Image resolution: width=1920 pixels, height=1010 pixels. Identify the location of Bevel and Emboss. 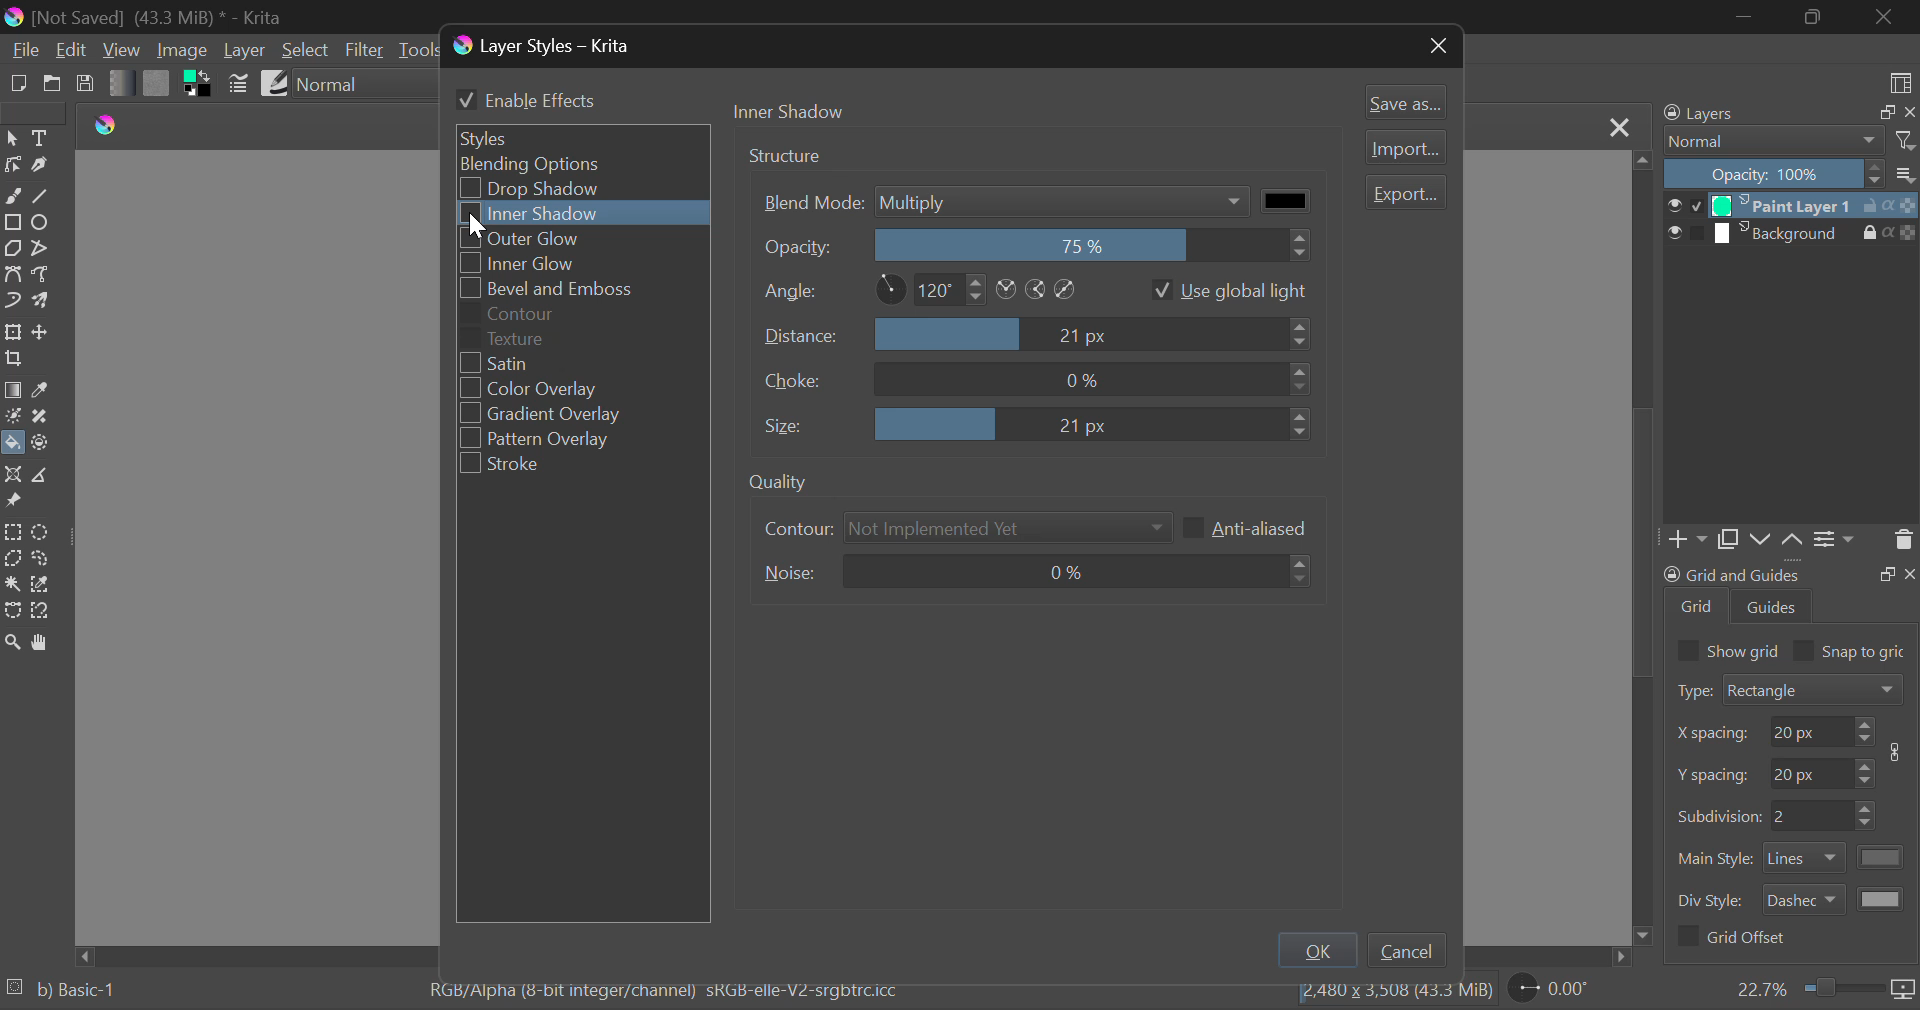
(562, 289).